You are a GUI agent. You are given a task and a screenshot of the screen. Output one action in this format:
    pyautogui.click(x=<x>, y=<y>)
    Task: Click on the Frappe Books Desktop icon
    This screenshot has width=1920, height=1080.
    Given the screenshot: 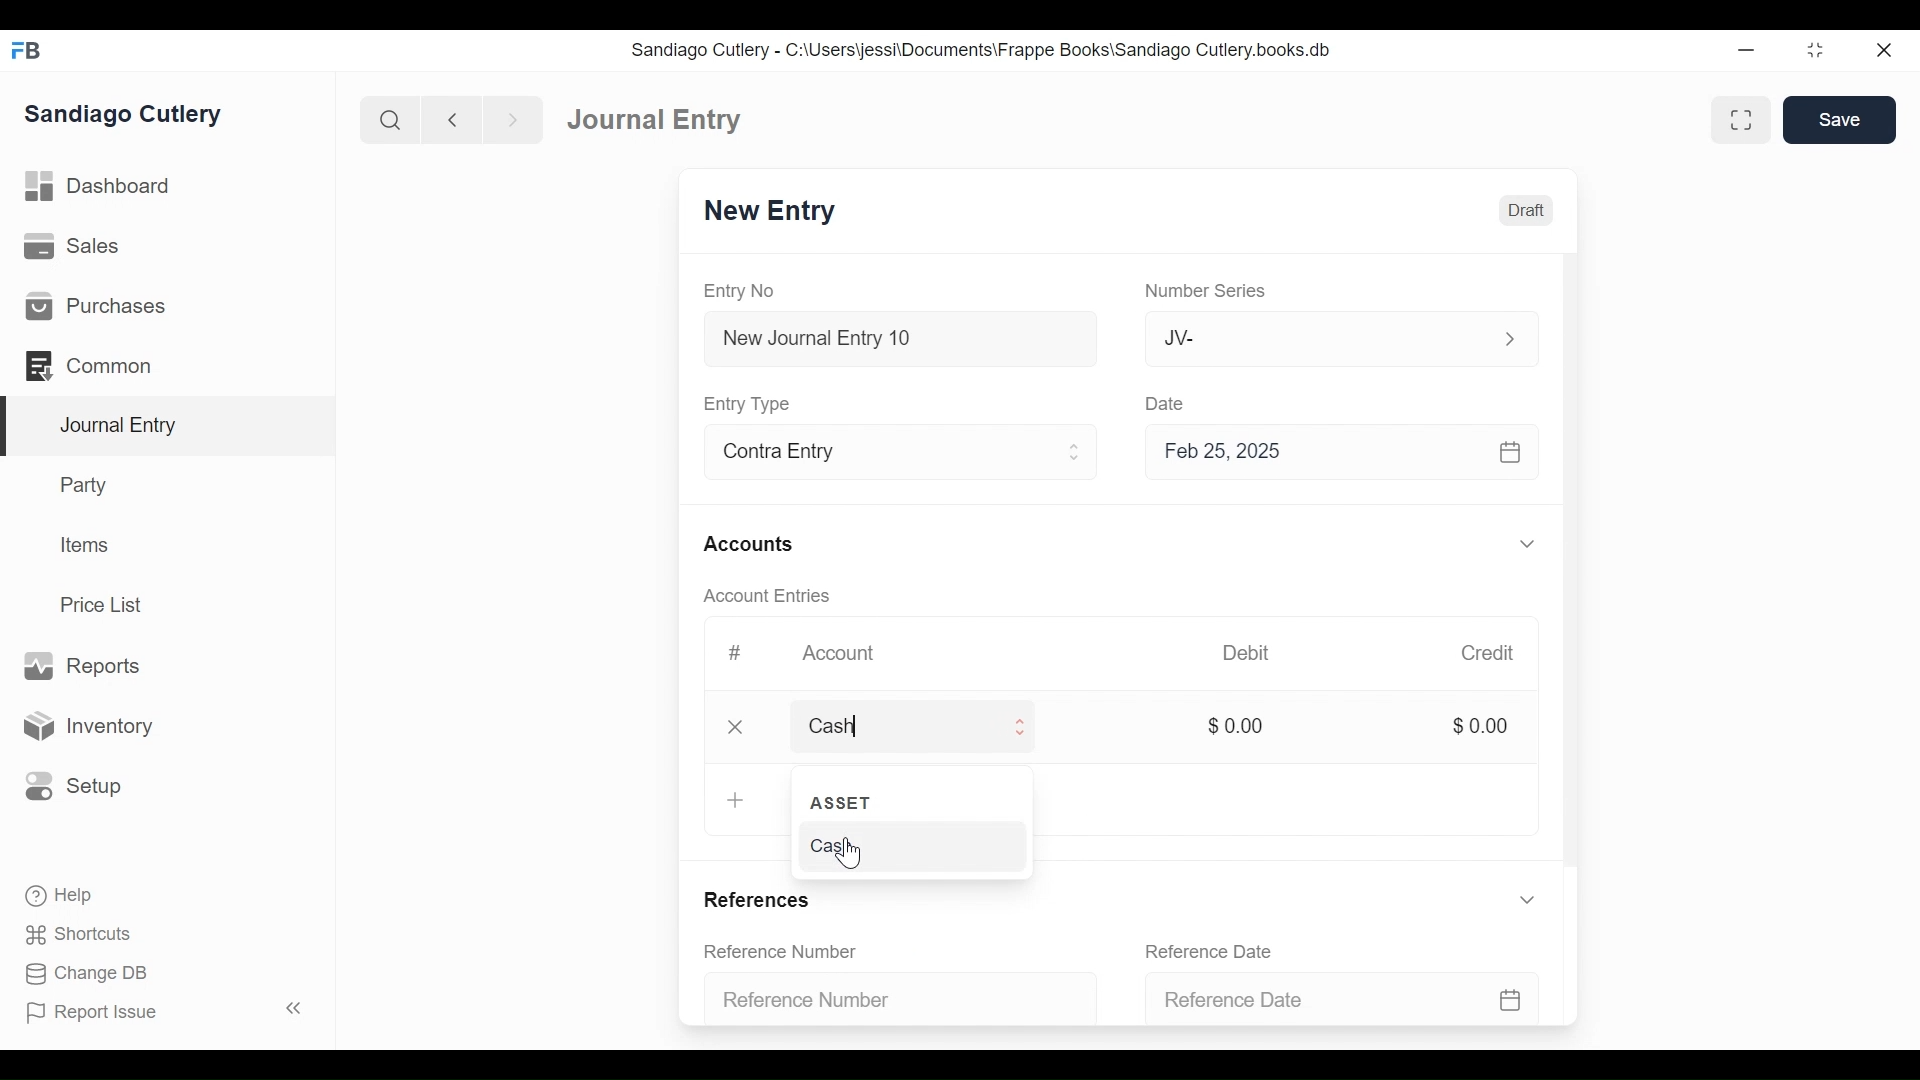 What is the action you would take?
    pyautogui.click(x=25, y=50)
    